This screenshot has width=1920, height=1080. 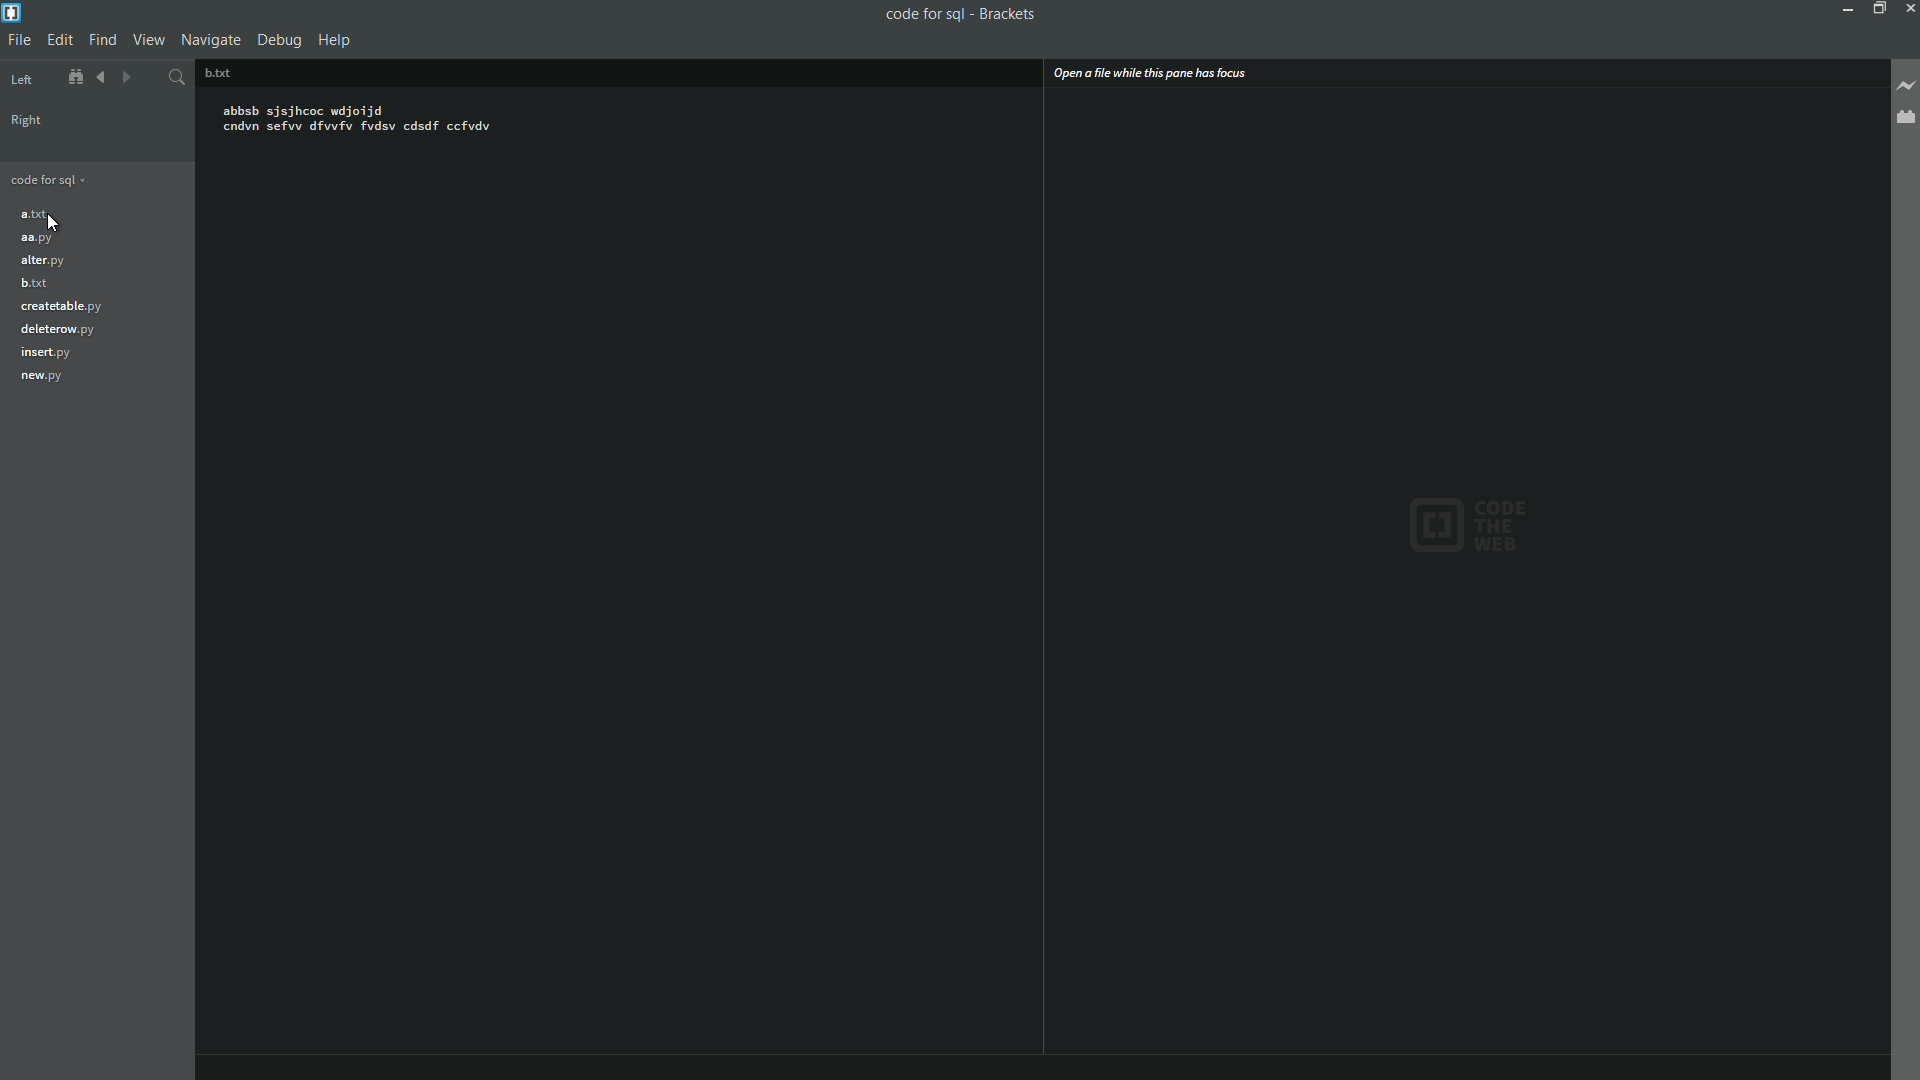 I want to click on vertical split, so click(x=1466, y=579).